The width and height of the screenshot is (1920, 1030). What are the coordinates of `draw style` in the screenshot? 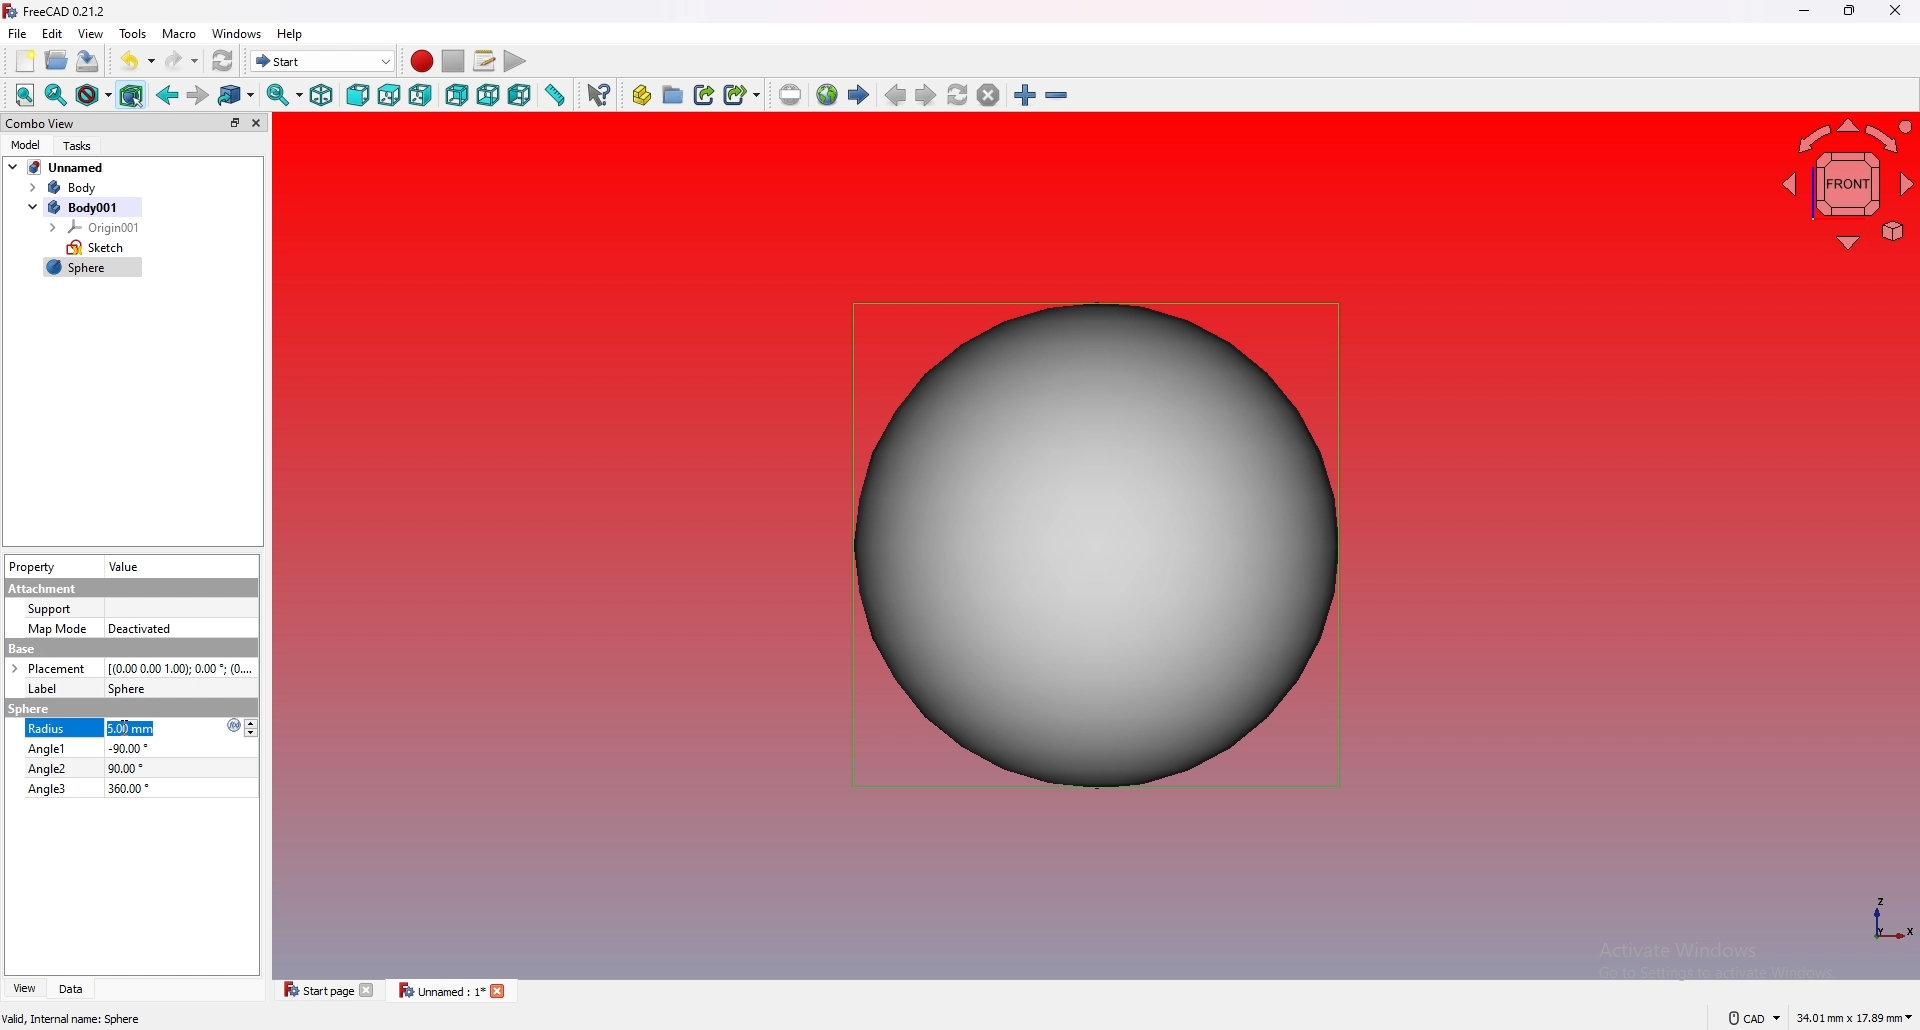 It's located at (94, 96).